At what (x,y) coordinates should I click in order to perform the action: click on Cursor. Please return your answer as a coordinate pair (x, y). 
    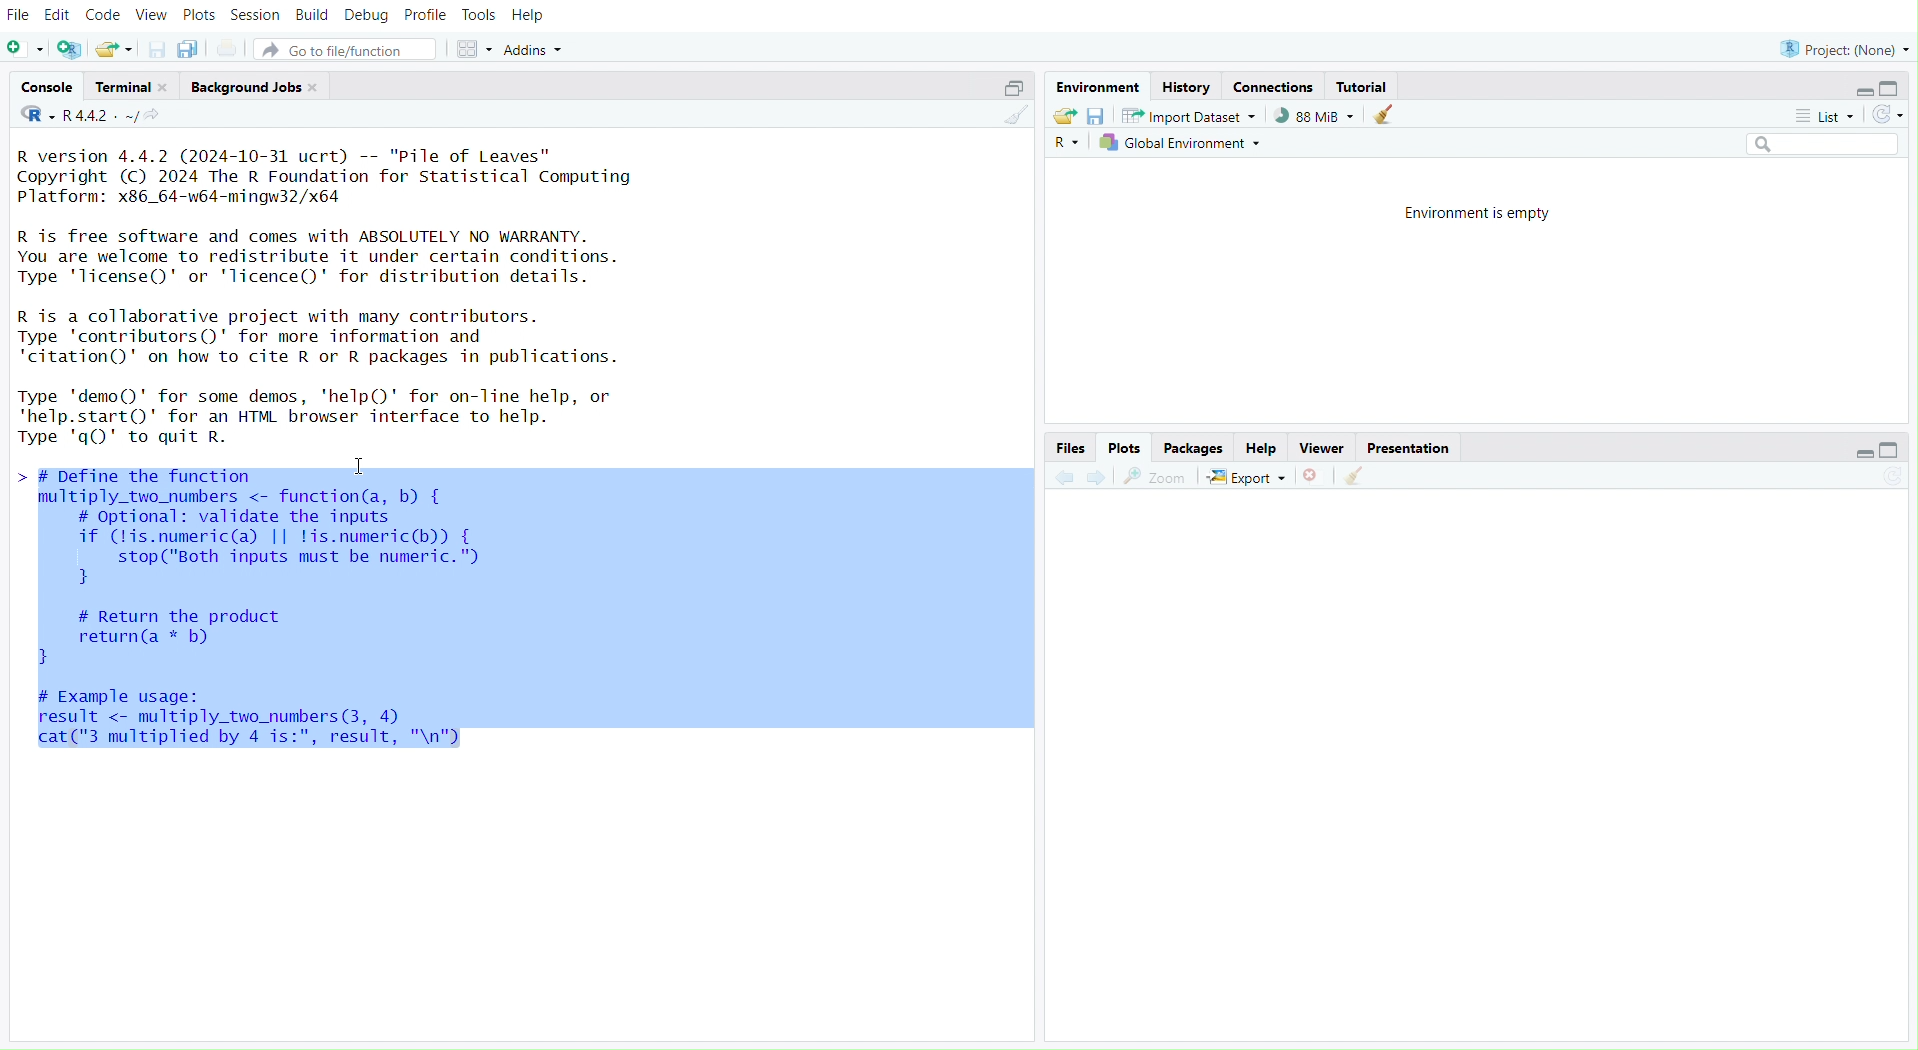
    Looking at the image, I should click on (366, 469).